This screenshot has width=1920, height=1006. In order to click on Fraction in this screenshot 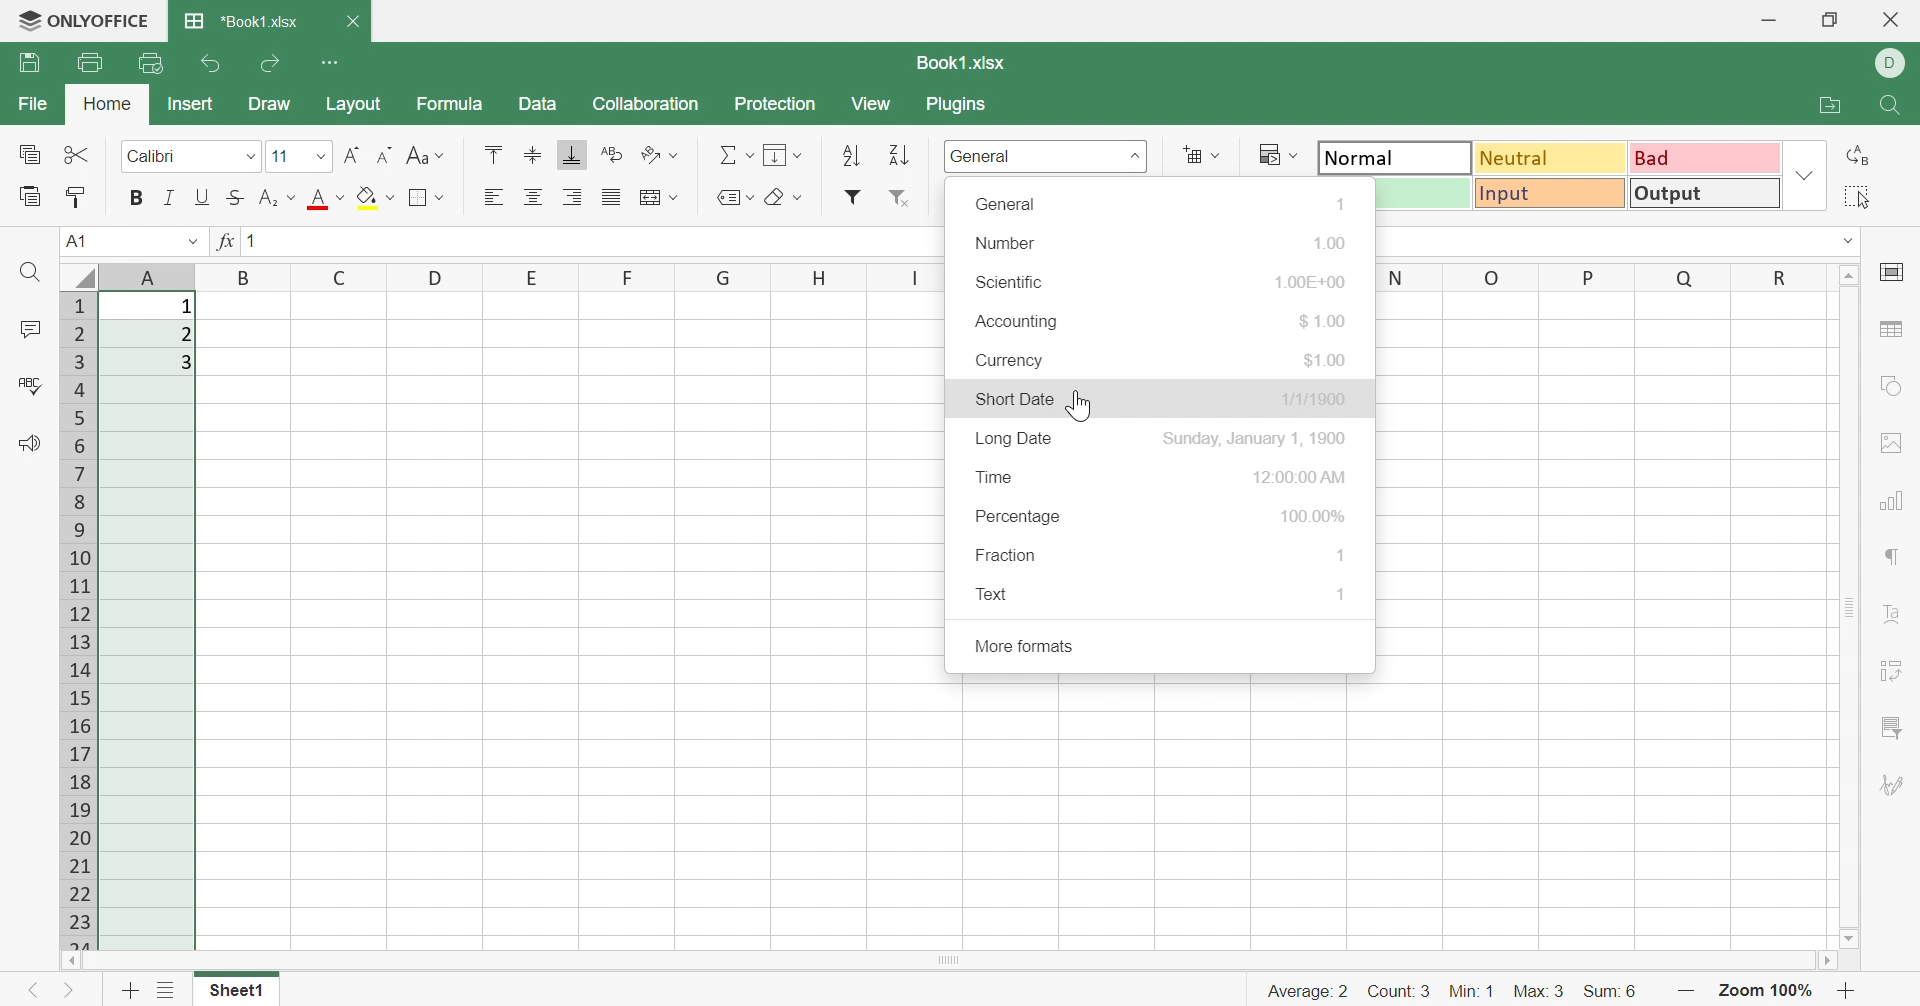, I will do `click(1005, 554)`.